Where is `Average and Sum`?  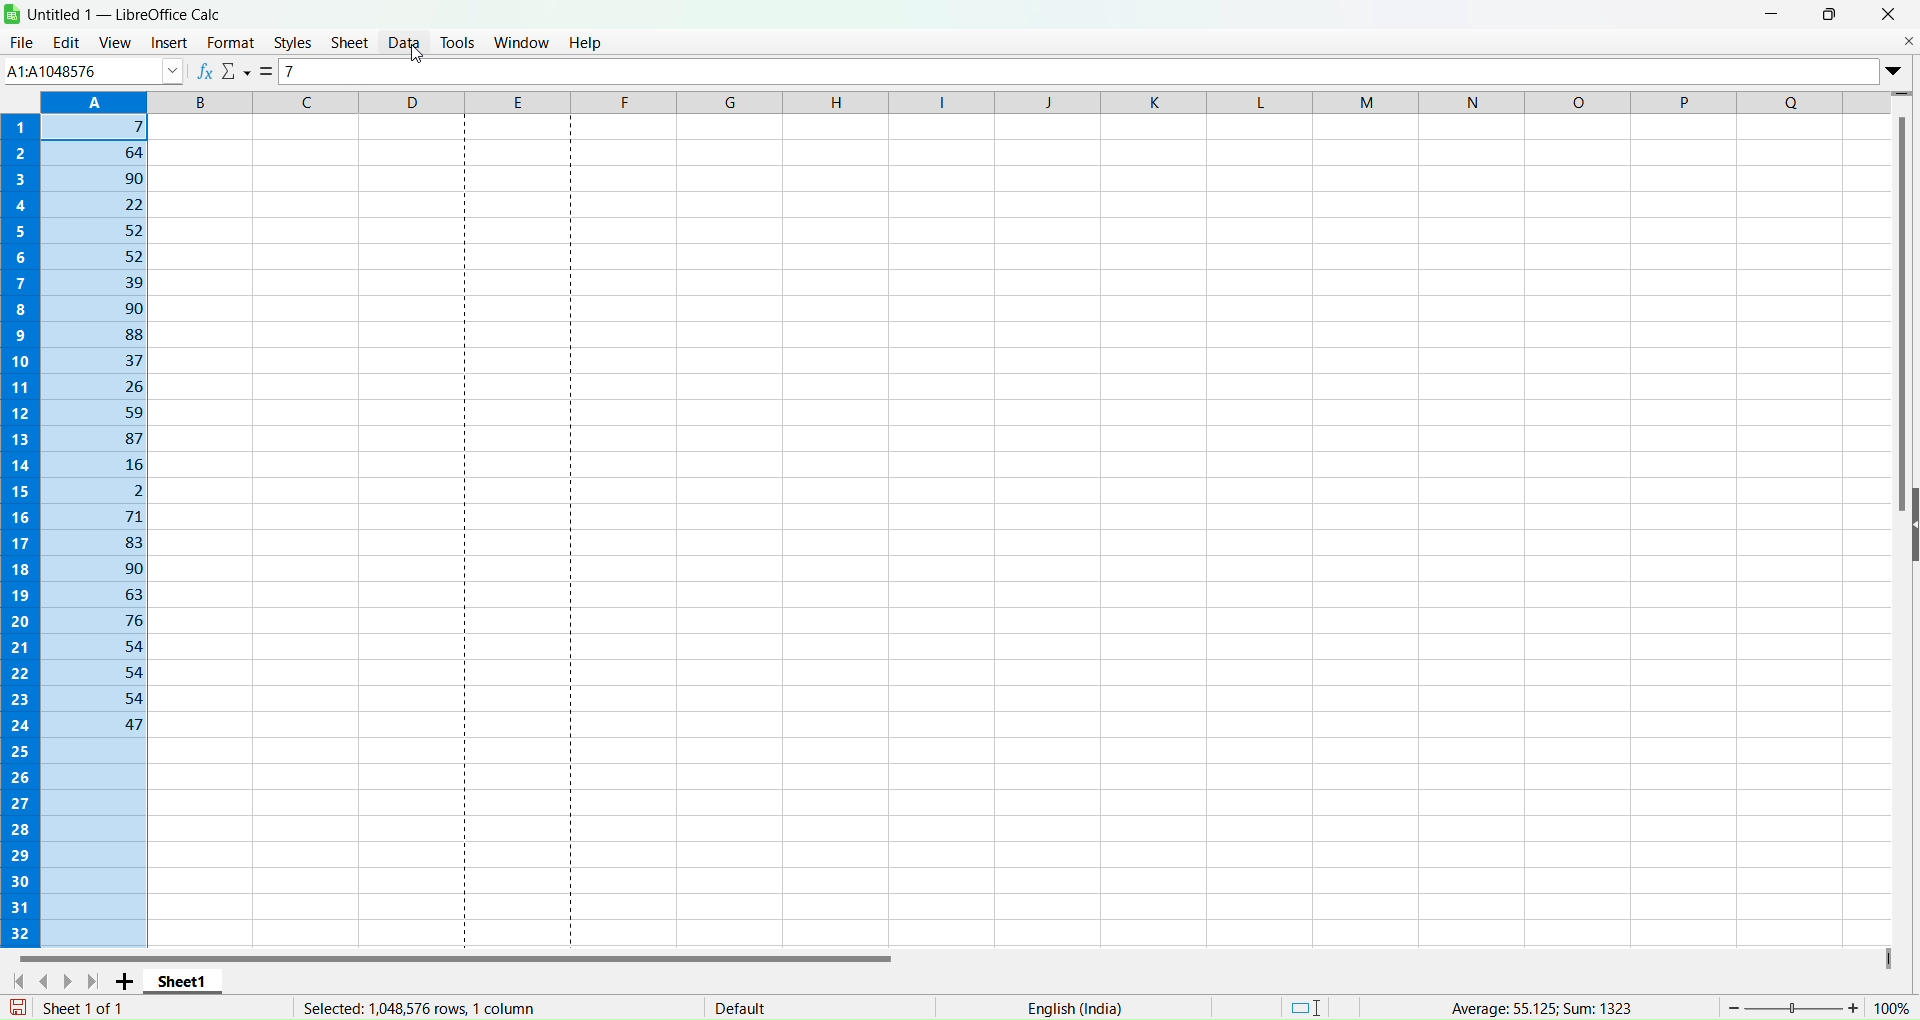 Average and Sum is located at coordinates (1537, 1004).